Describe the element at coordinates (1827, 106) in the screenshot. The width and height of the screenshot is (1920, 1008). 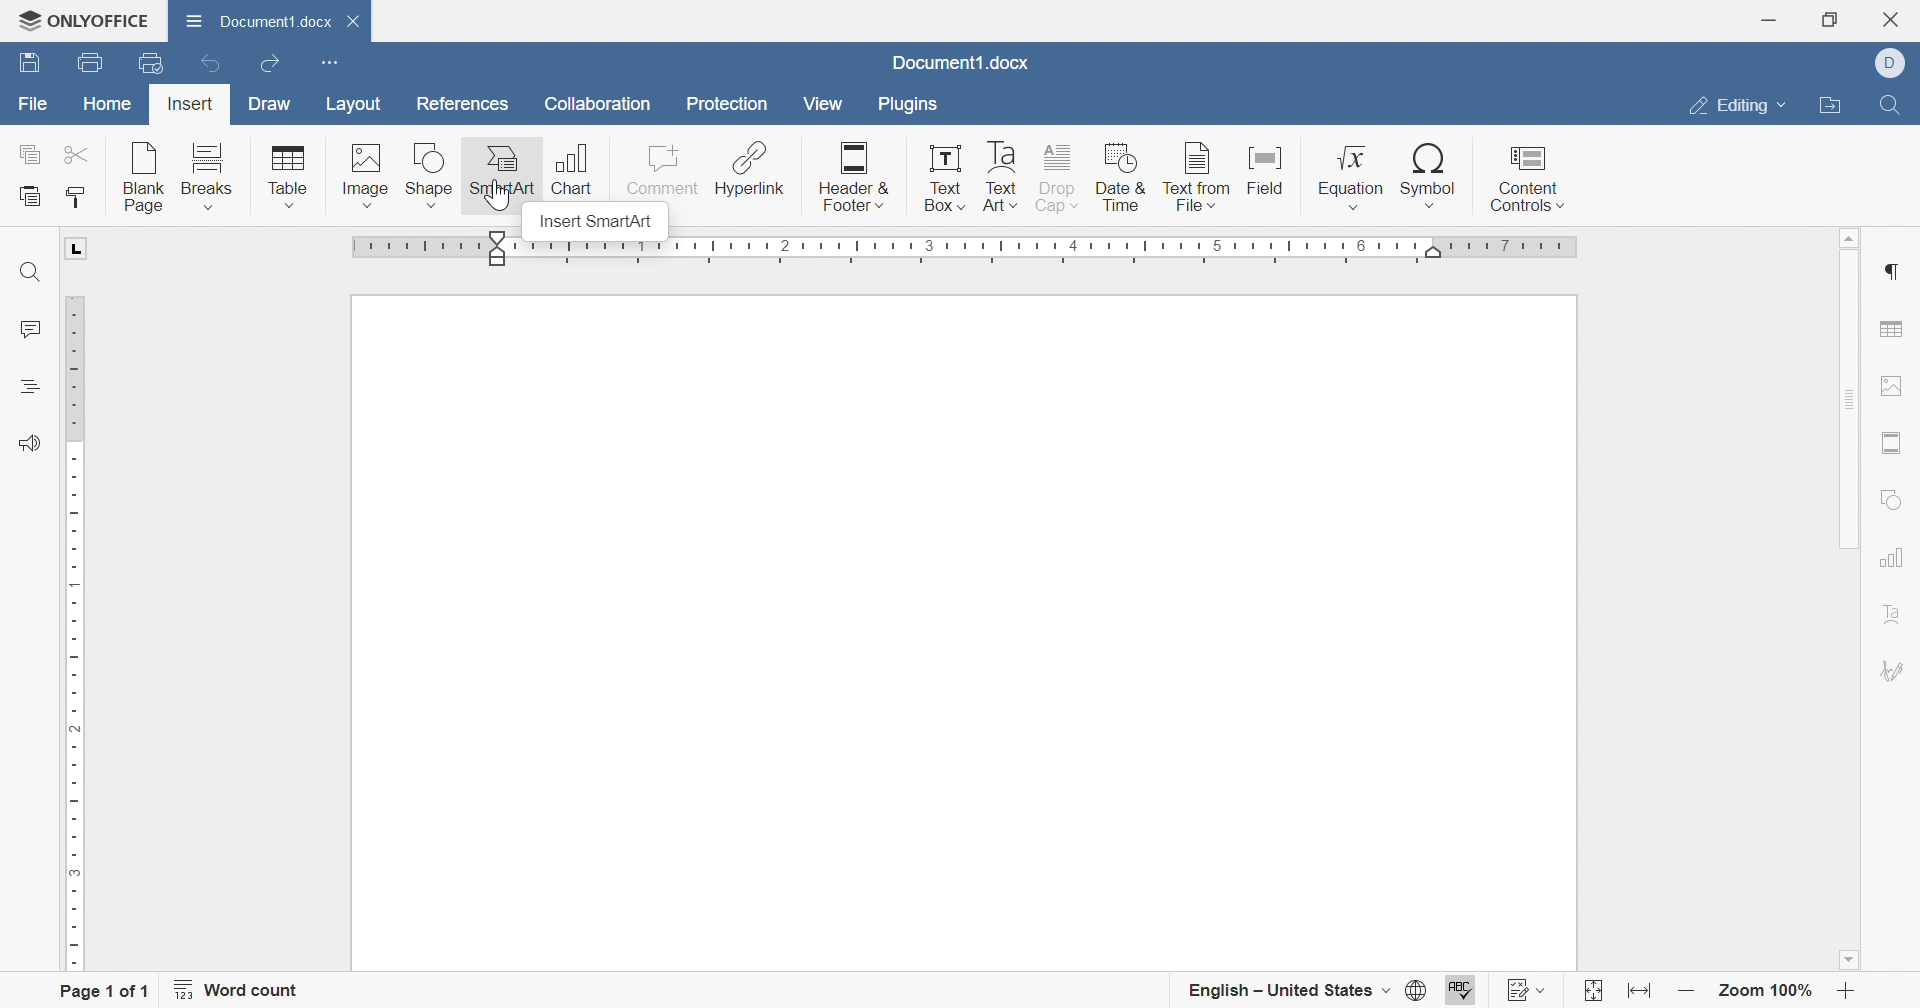
I see `Open file location` at that location.